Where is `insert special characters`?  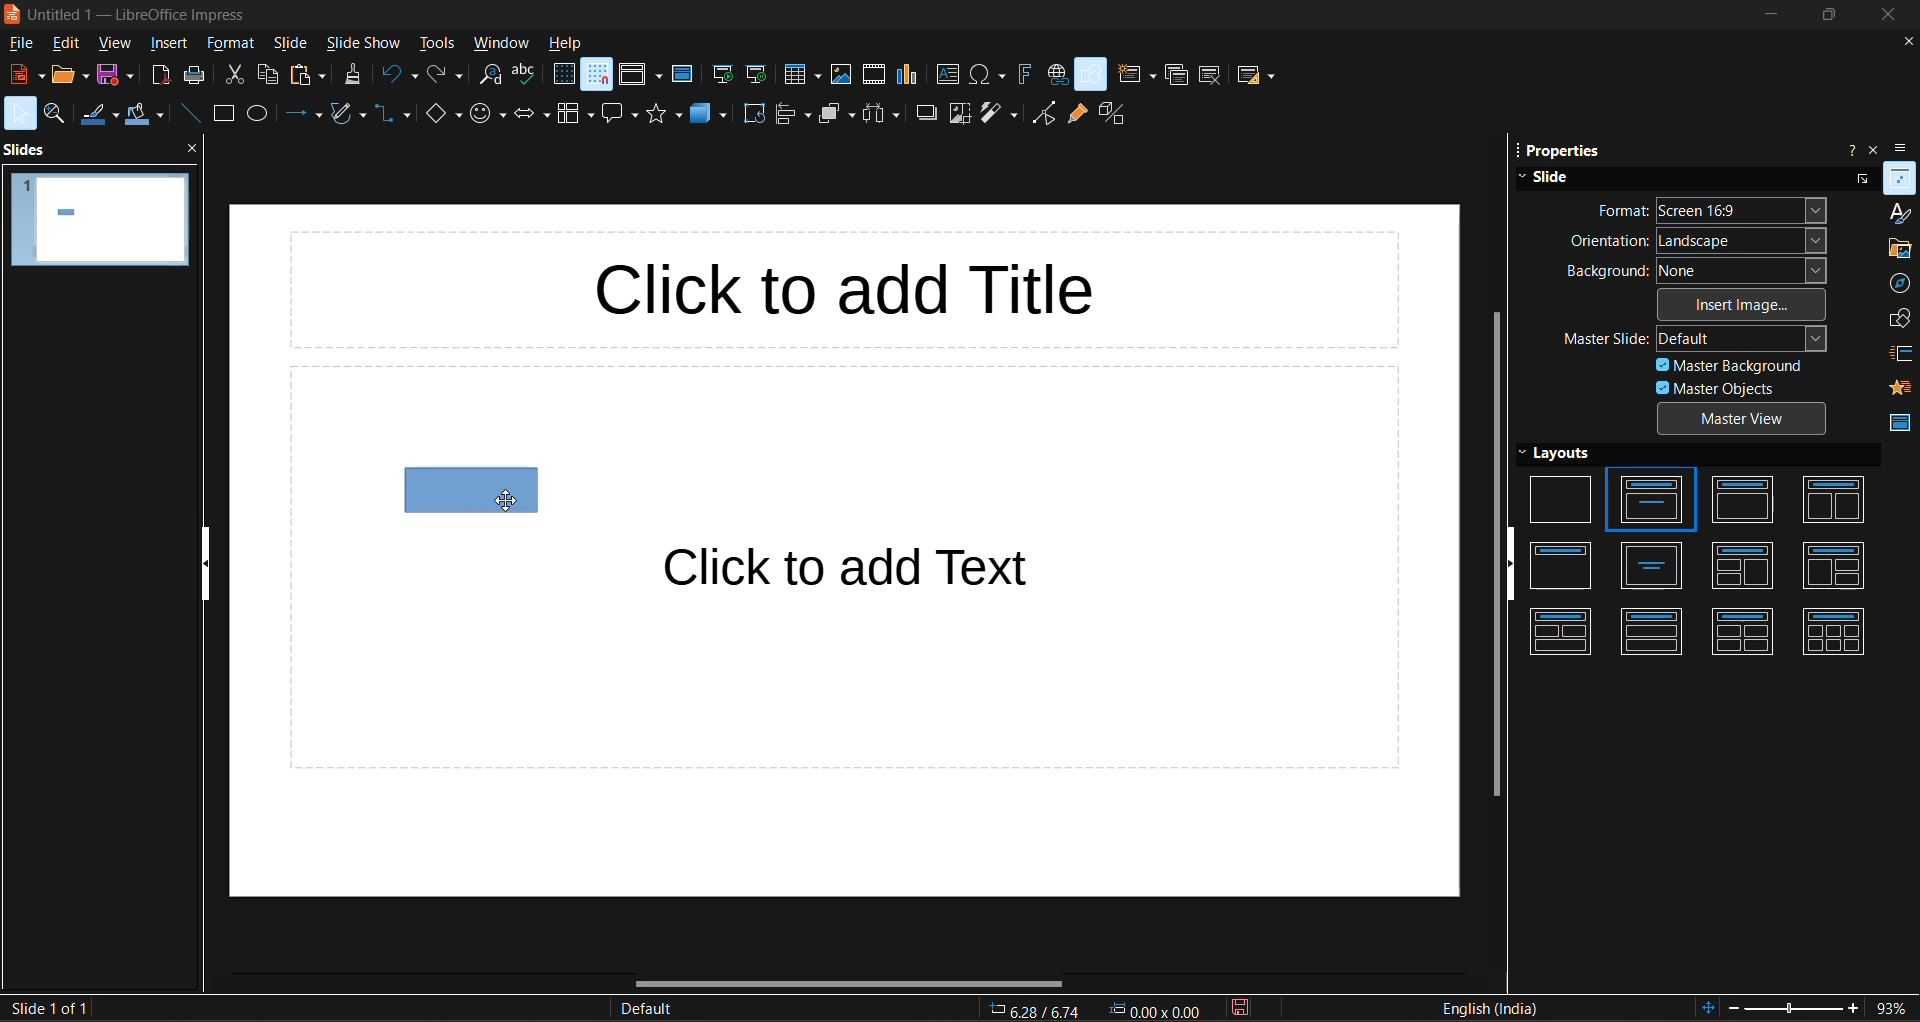
insert special characters is located at coordinates (988, 73).